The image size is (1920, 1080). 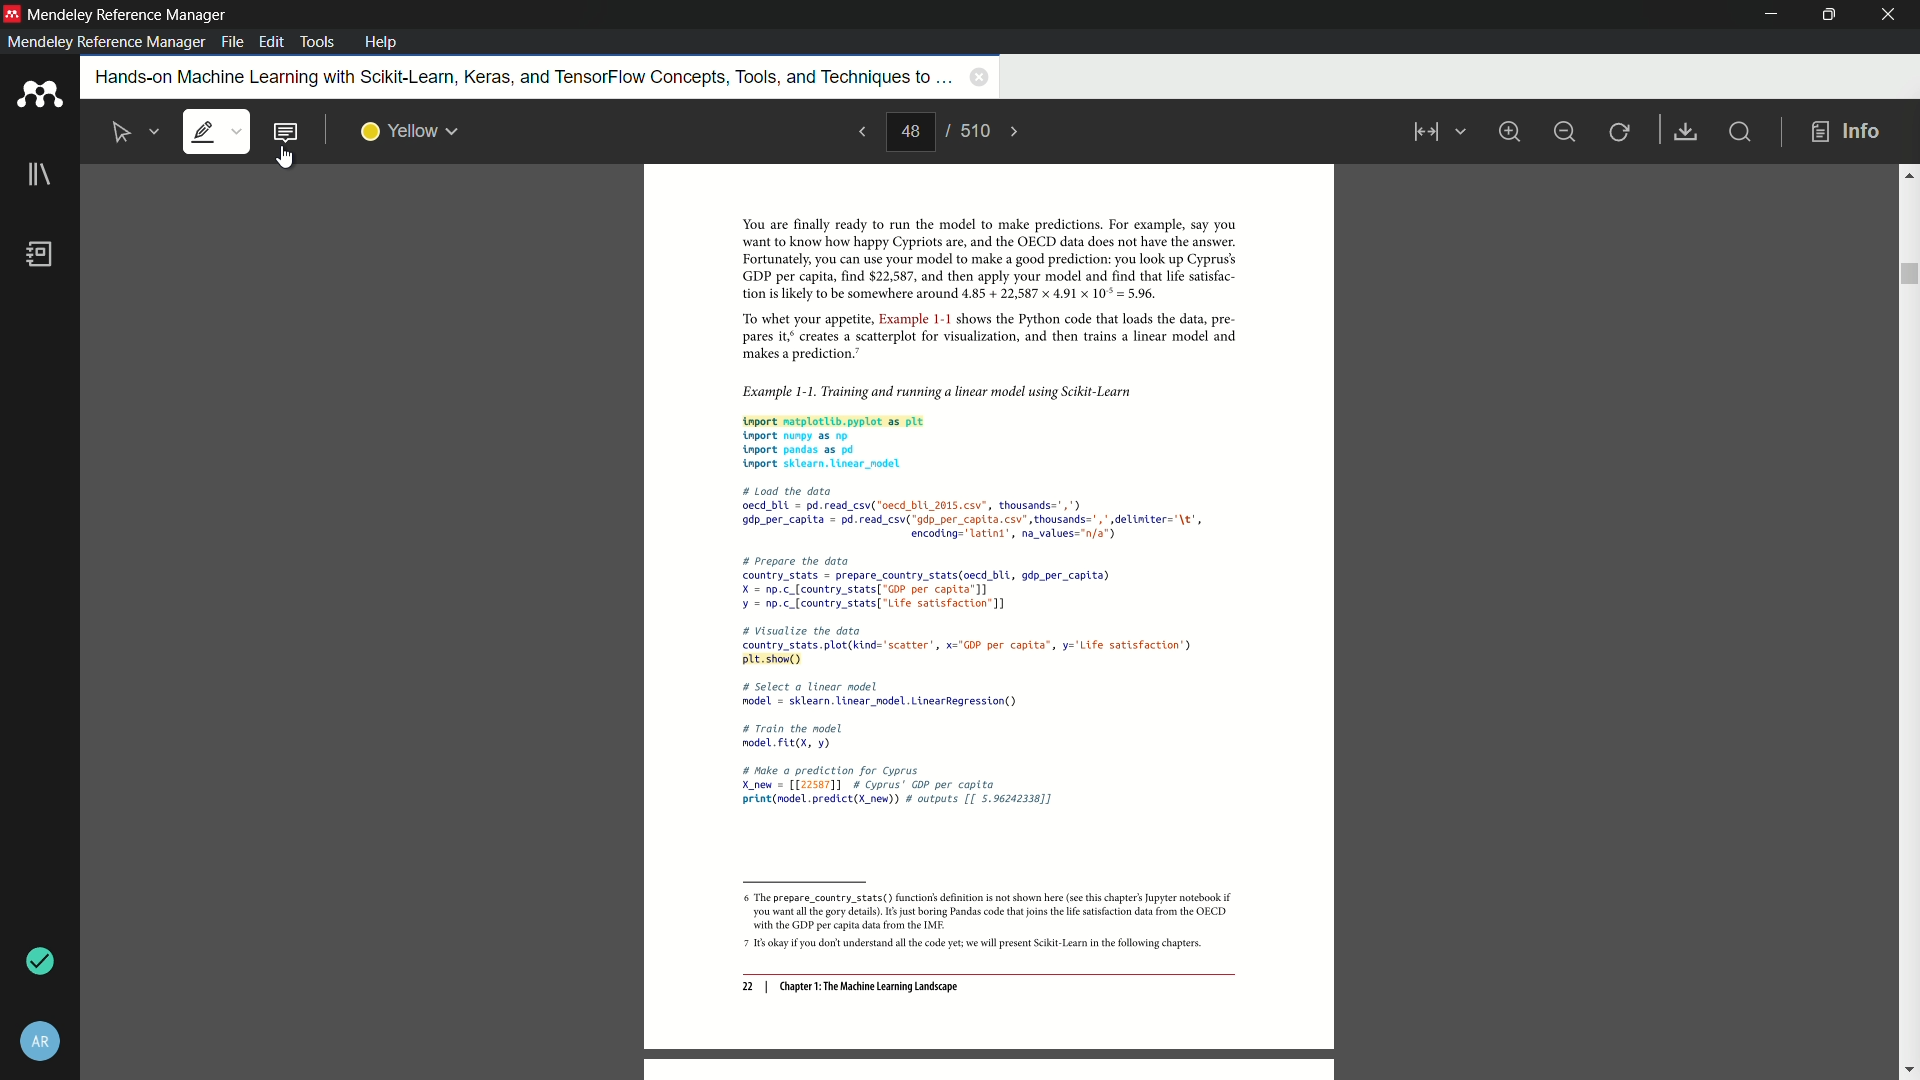 I want to click on # Load the data

oecd_bUL = pd. read_csv("oecd_bLL 2015.csv”, thousands=",")

9dp_per_captta = pd.read_csv("gdp_per capita. csv’, thousands=",* delintter="\t',
encoding="latini’, na_values="n/a")

# prepare the data

country_stats = prepare_country_stats(aecd bli, gdp_per capita)

X = np.c_[country_stats[ "GOP per captta’]]

¥ = np.c_(country_stats[ "Life satisfaction]

# Visualize the dota

country_stats. plot(kind="scatter, x="G0P per capita”, y='Life satisfaction’)

pt. show()

# select a linear nodel

nodel = sklearn. linear_nodel. LinearRegression()

# Train the model

nodelFLL(X, ¥)

# Nake a prediction for Cyprus

X_new = [[22567]] # Cyprus’ GOP per capita

print(nodel.predict(X new) # outputs [[ 5.96242338]], so click(x=977, y=650).